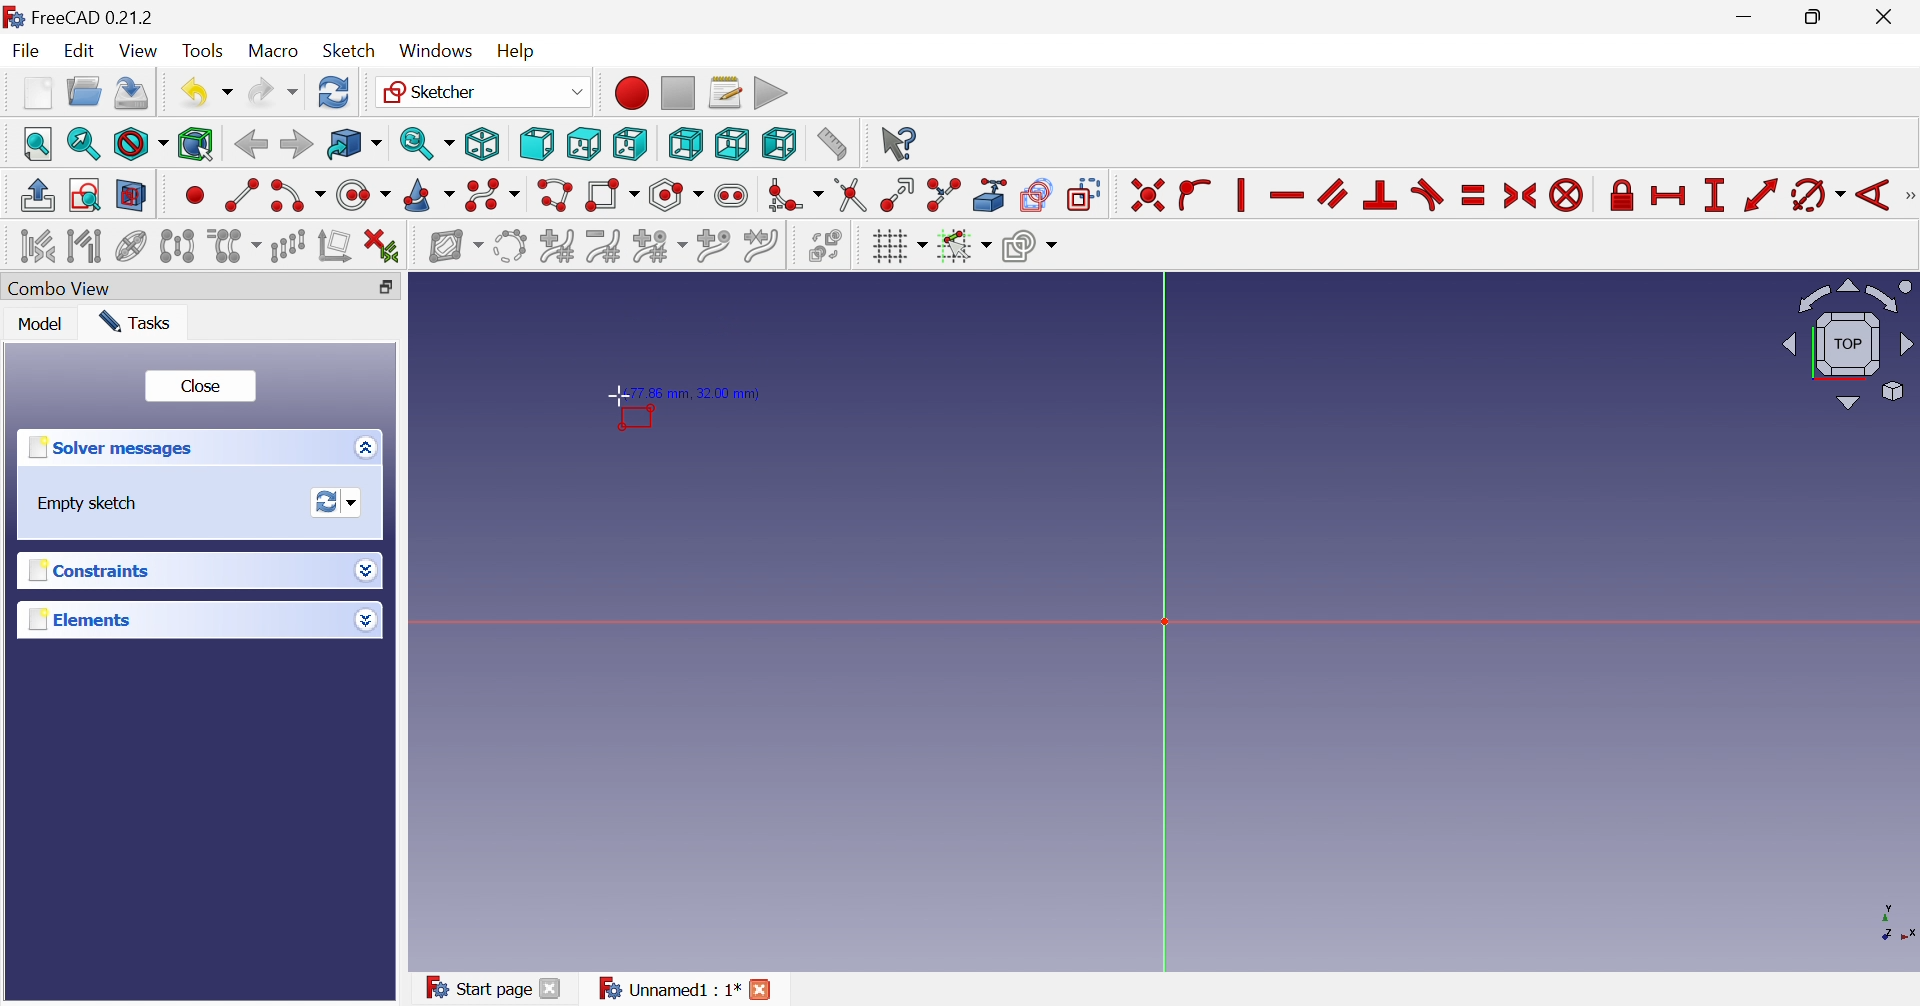 The image size is (1920, 1006). I want to click on Constrain lock, so click(1622, 193).